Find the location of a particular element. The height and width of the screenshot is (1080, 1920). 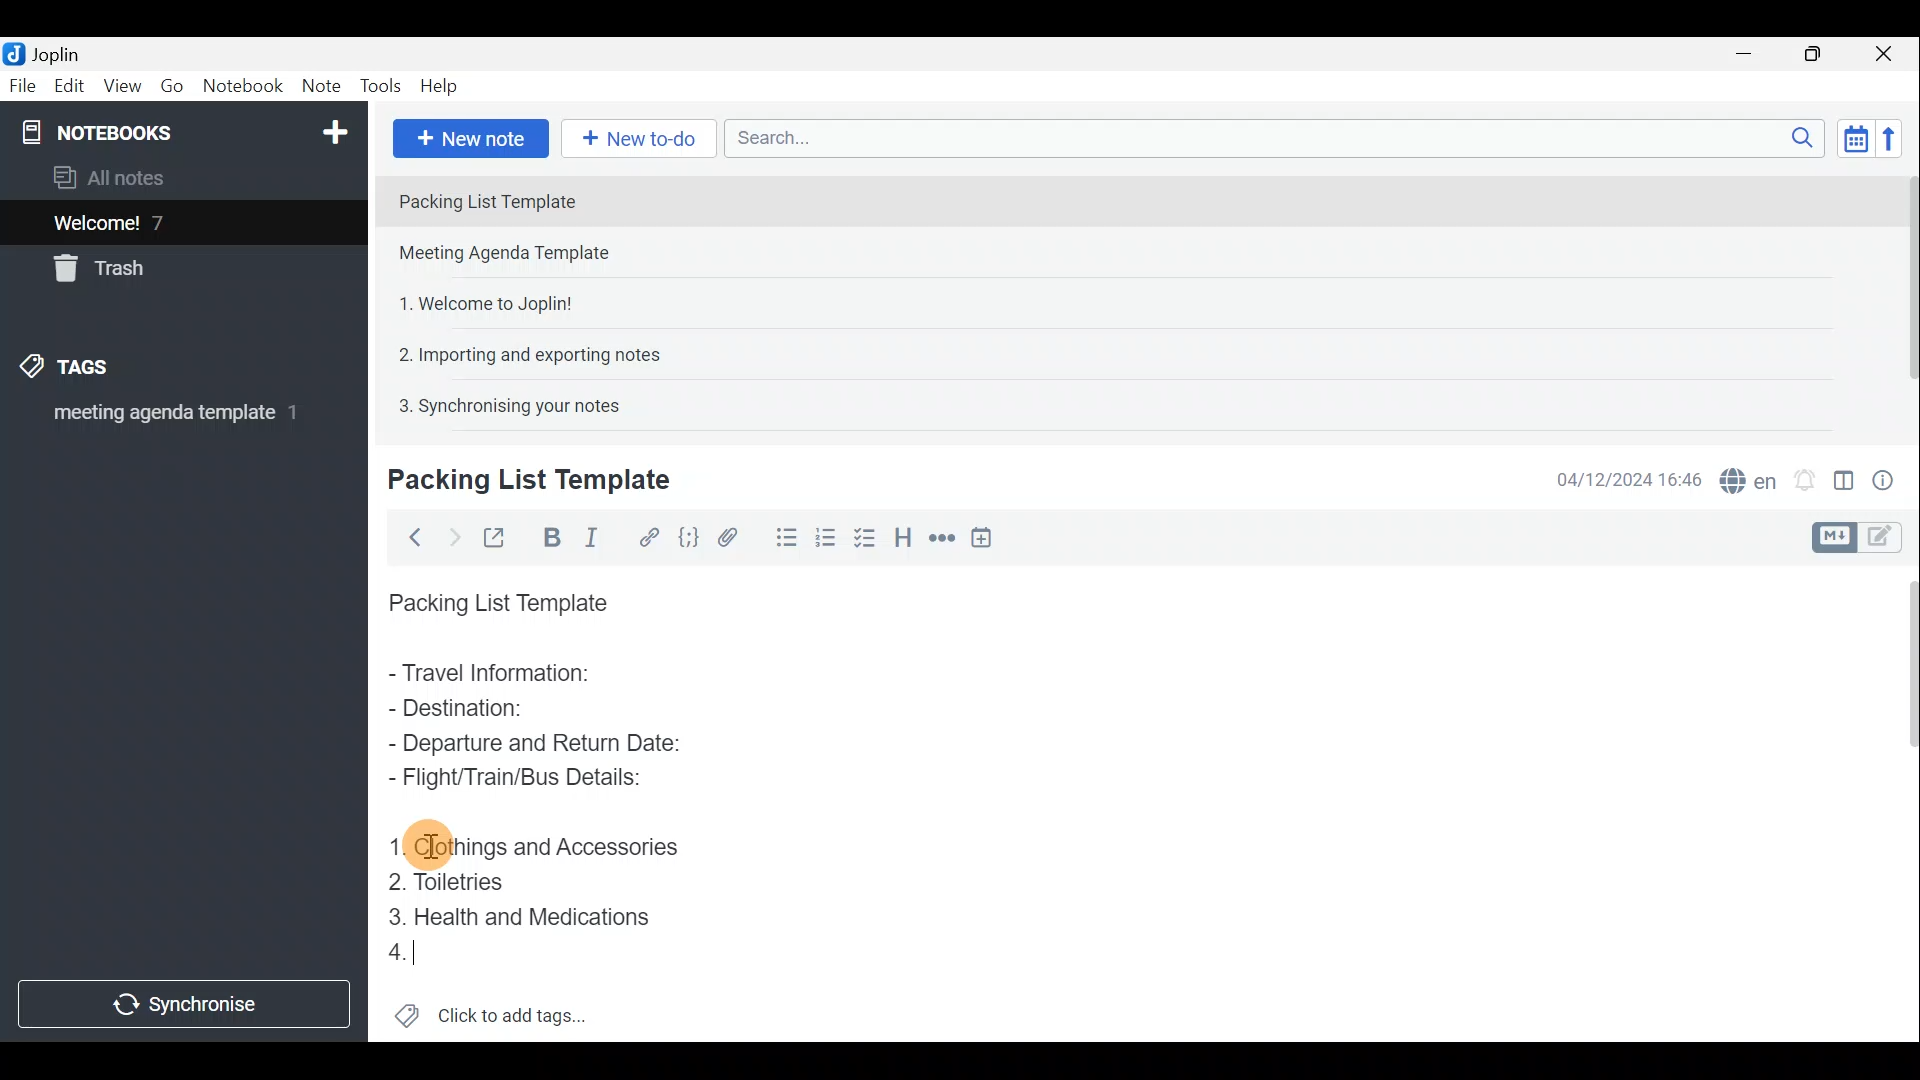

Tags is located at coordinates (97, 370).